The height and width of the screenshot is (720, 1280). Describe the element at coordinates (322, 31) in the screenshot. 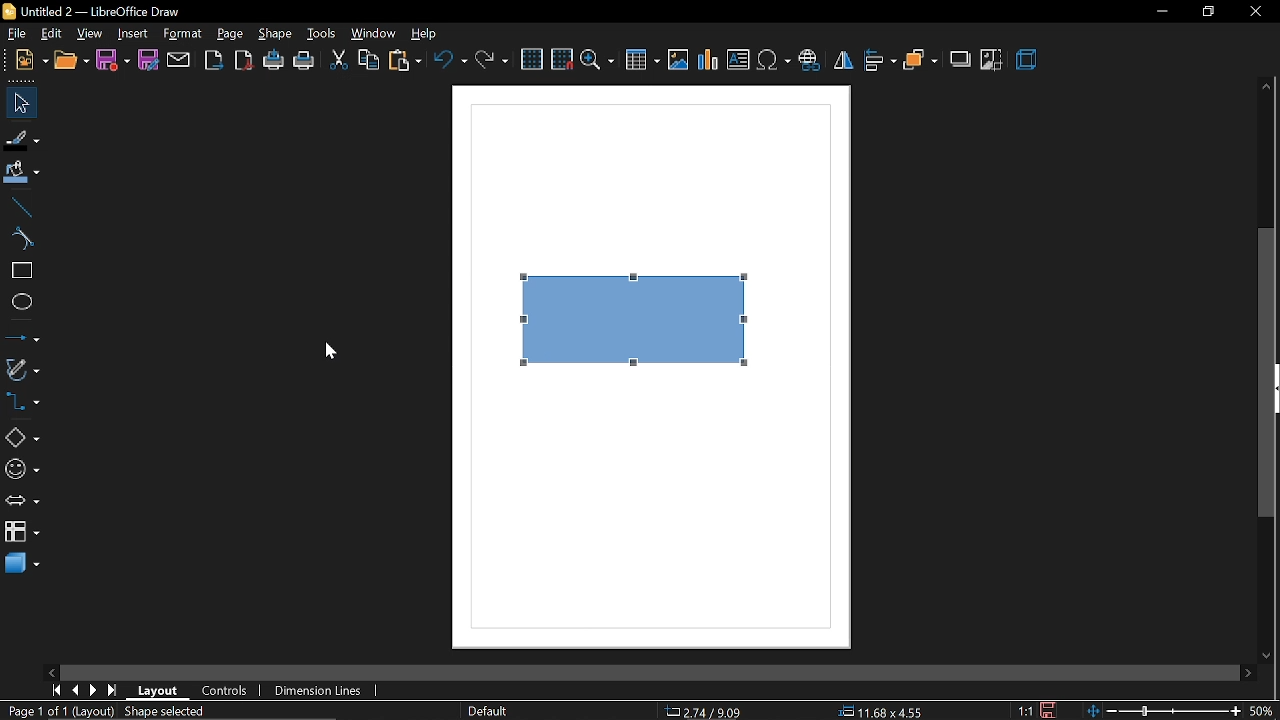

I see `tools` at that location.